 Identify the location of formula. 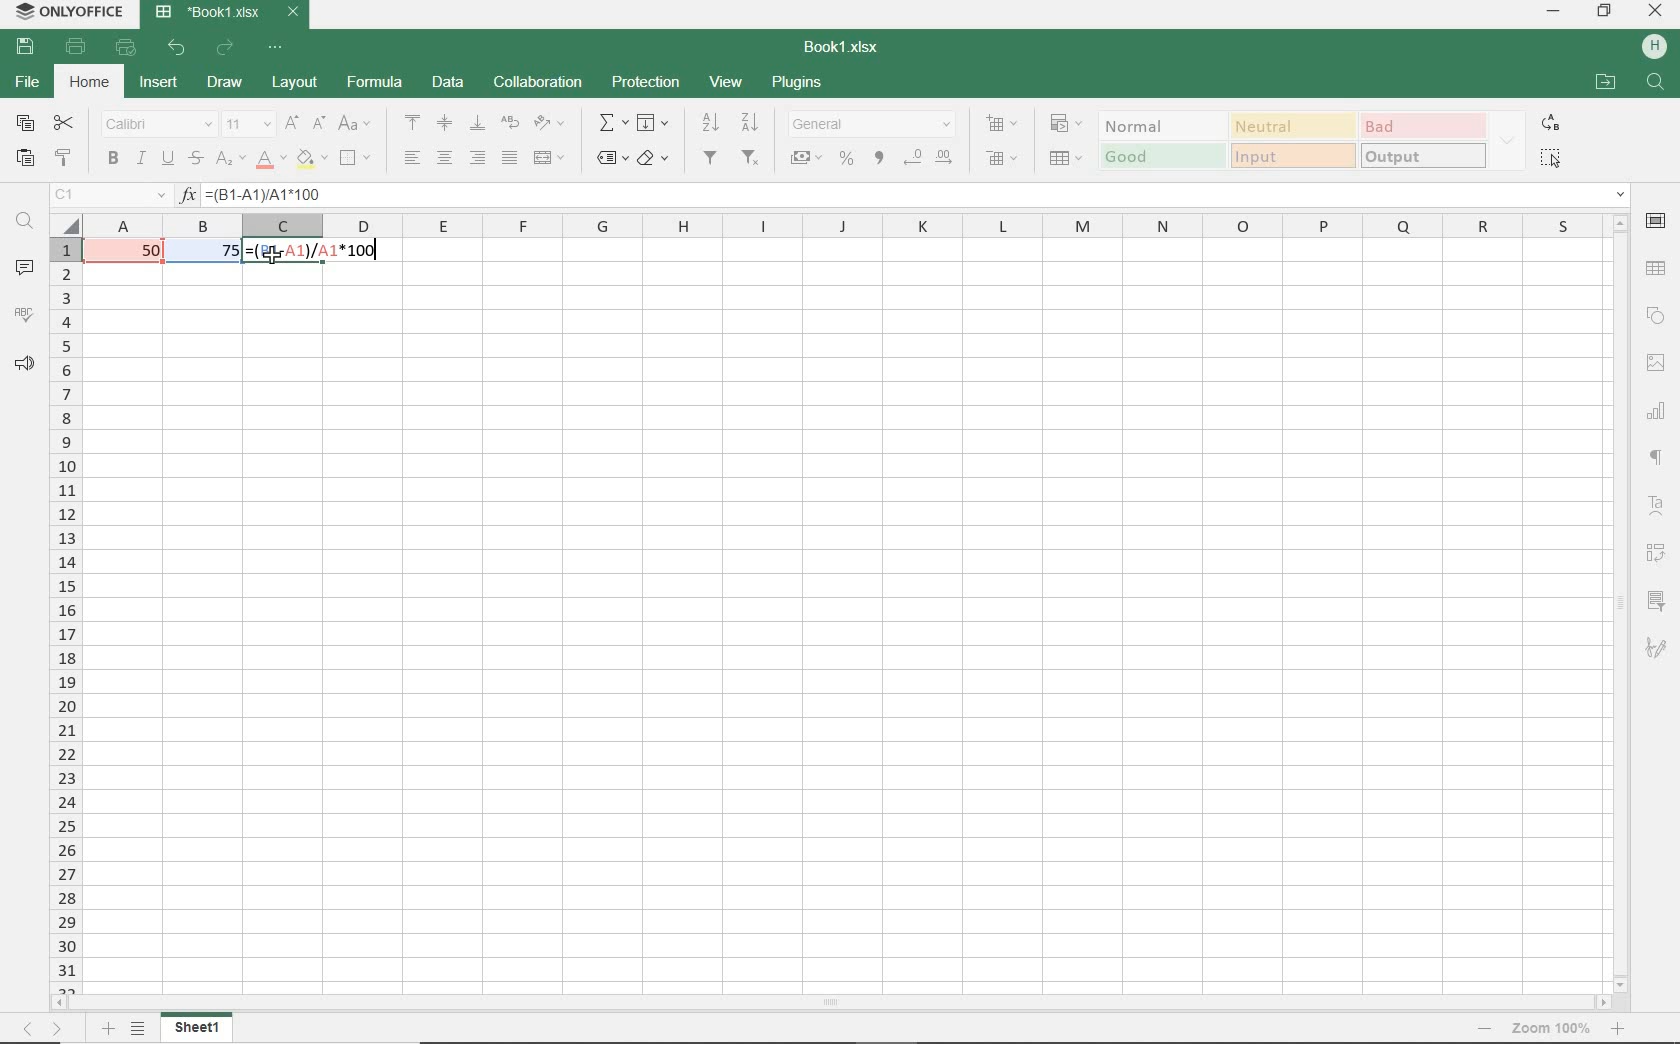
(317, 252).